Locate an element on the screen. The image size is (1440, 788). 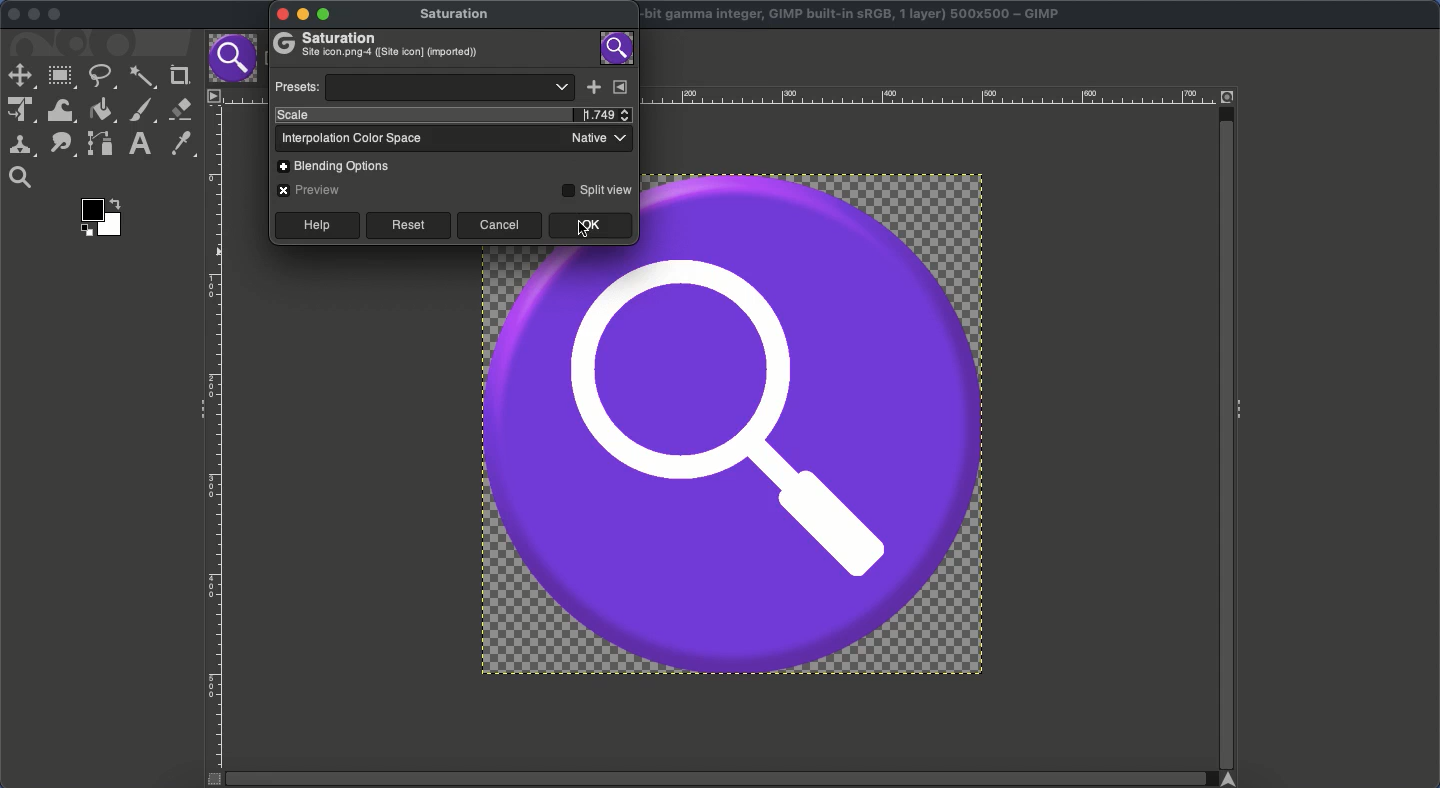
Presets is located at coordinates (422, 87).